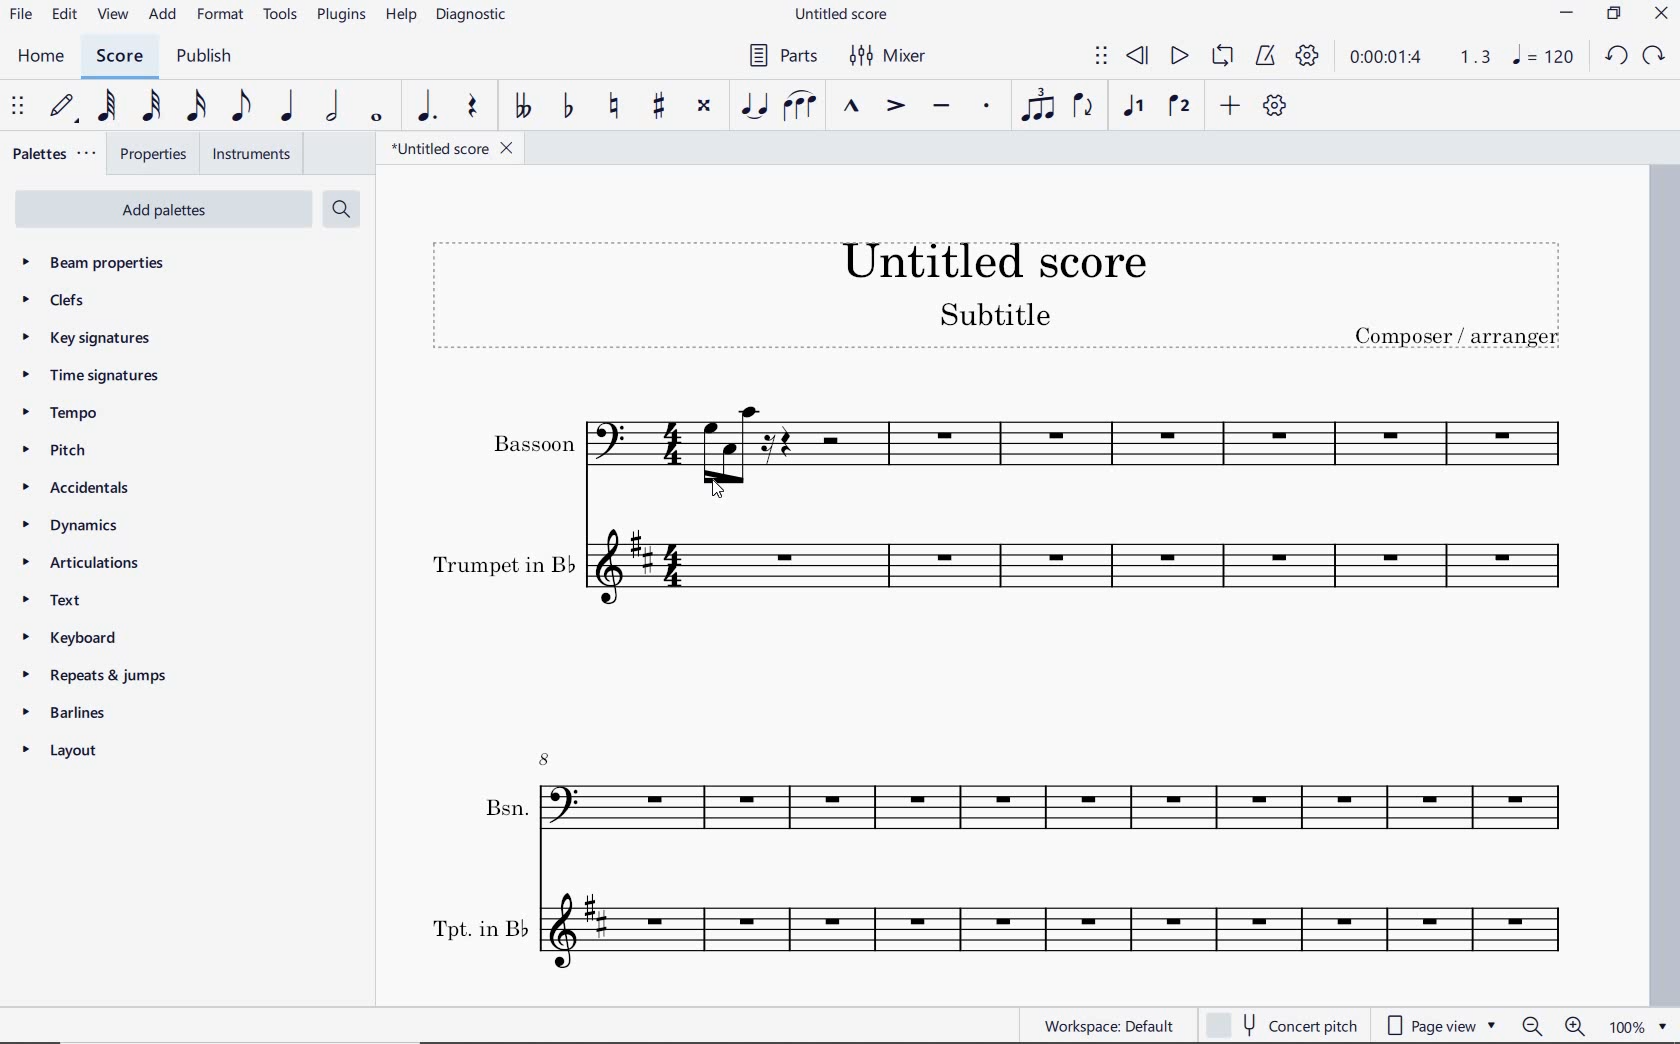 Image resolution: width=1680 pixels, height=1044 pixels. I want to click on properties, so click(149, 154).